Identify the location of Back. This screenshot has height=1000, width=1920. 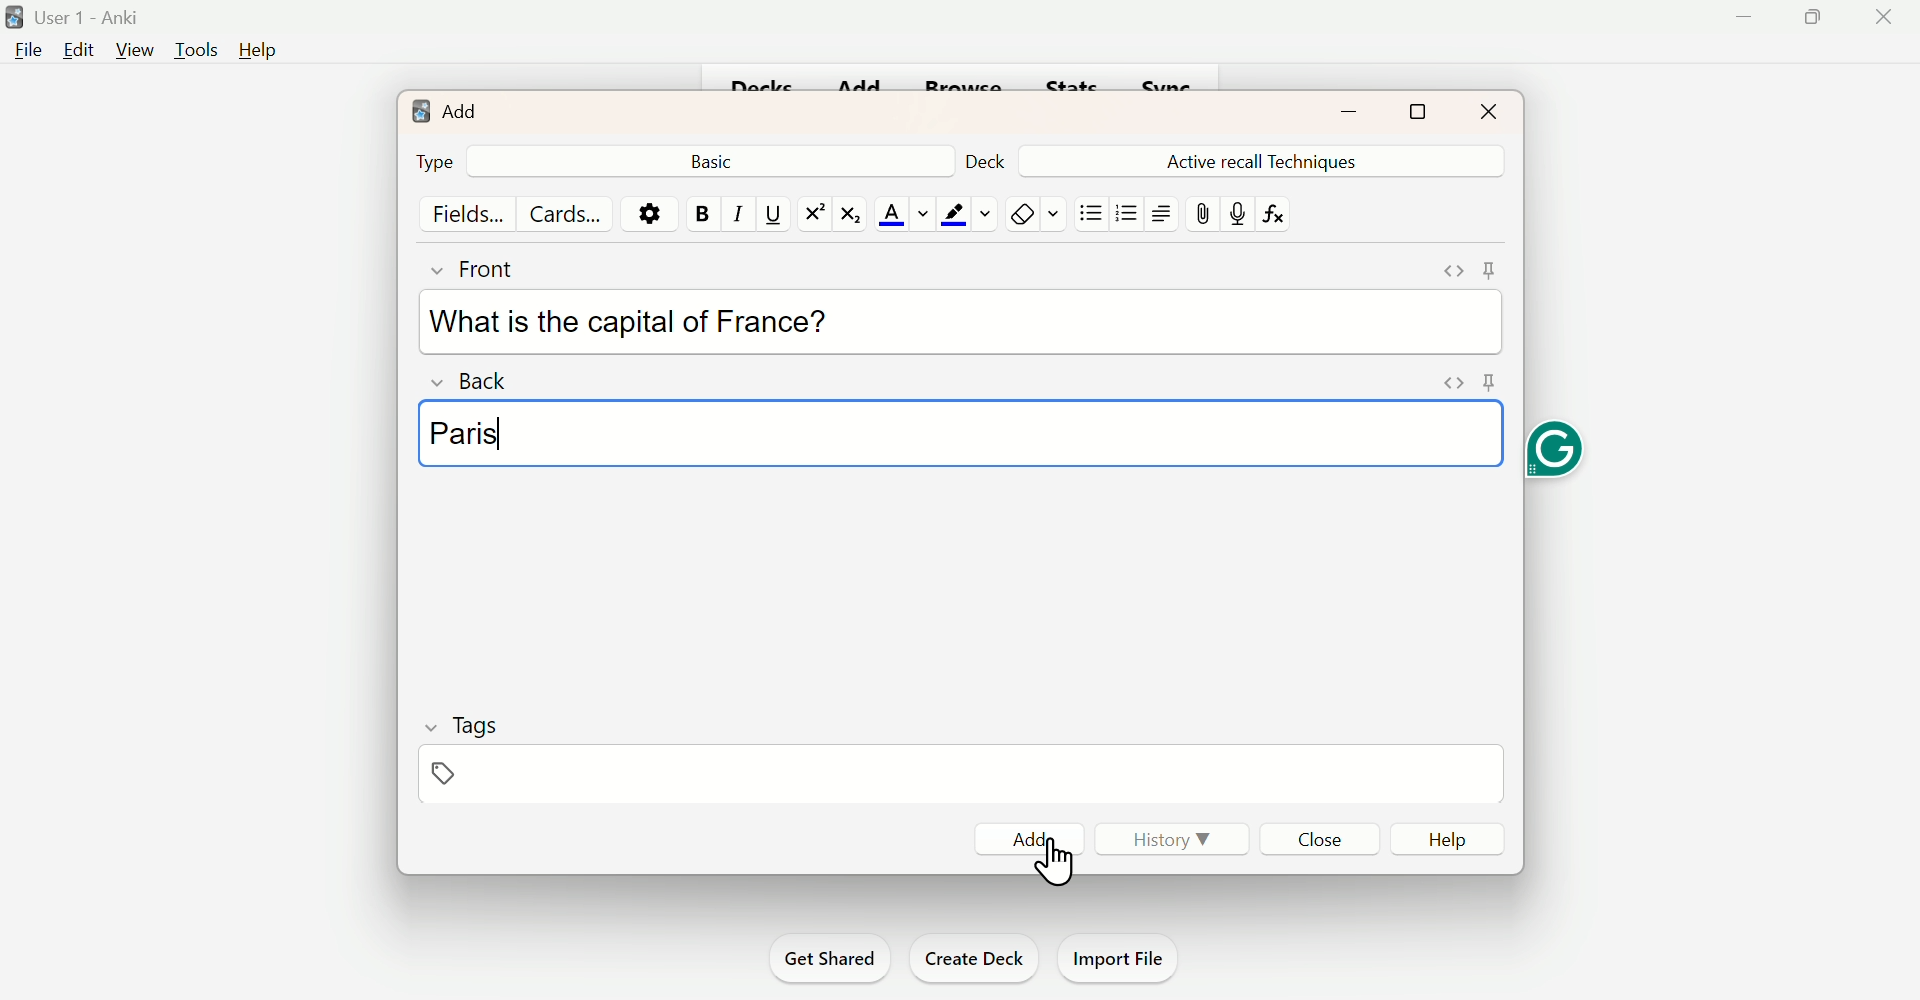
(474, 380).